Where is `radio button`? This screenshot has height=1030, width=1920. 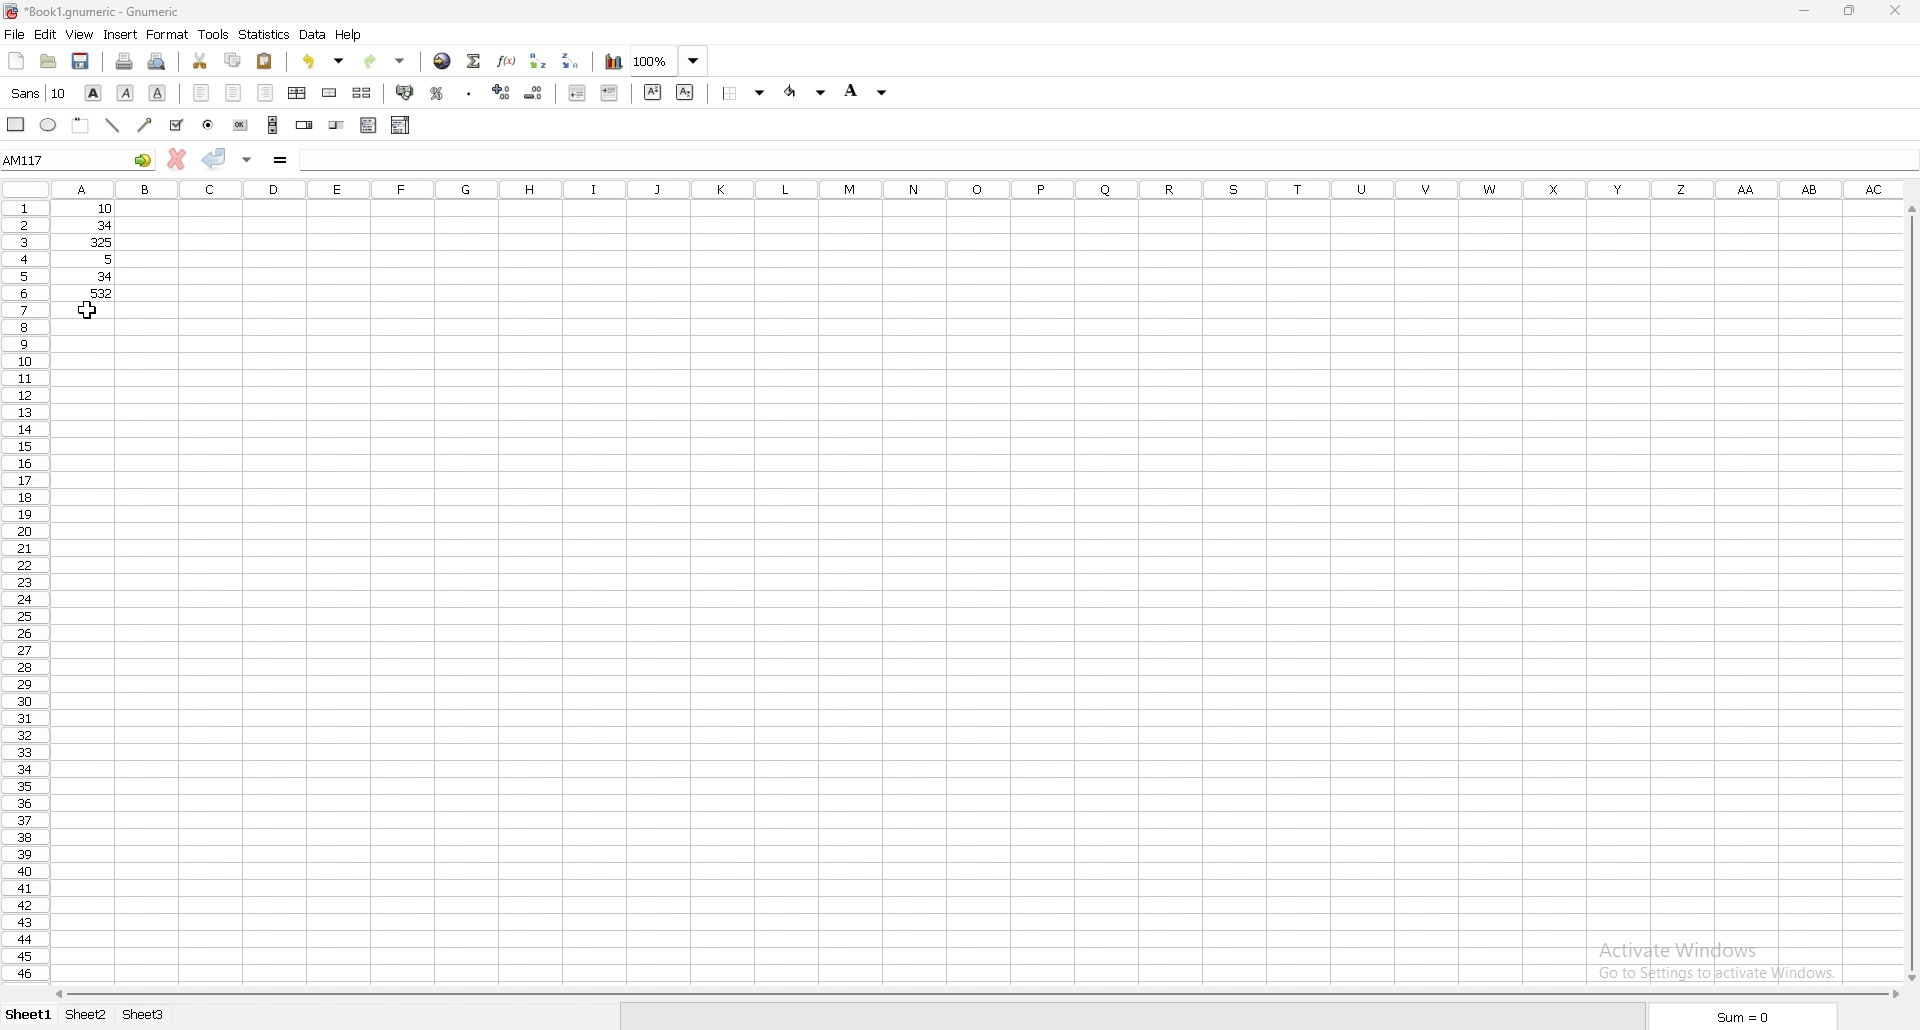
radio button is located at coordinates (209, 125).